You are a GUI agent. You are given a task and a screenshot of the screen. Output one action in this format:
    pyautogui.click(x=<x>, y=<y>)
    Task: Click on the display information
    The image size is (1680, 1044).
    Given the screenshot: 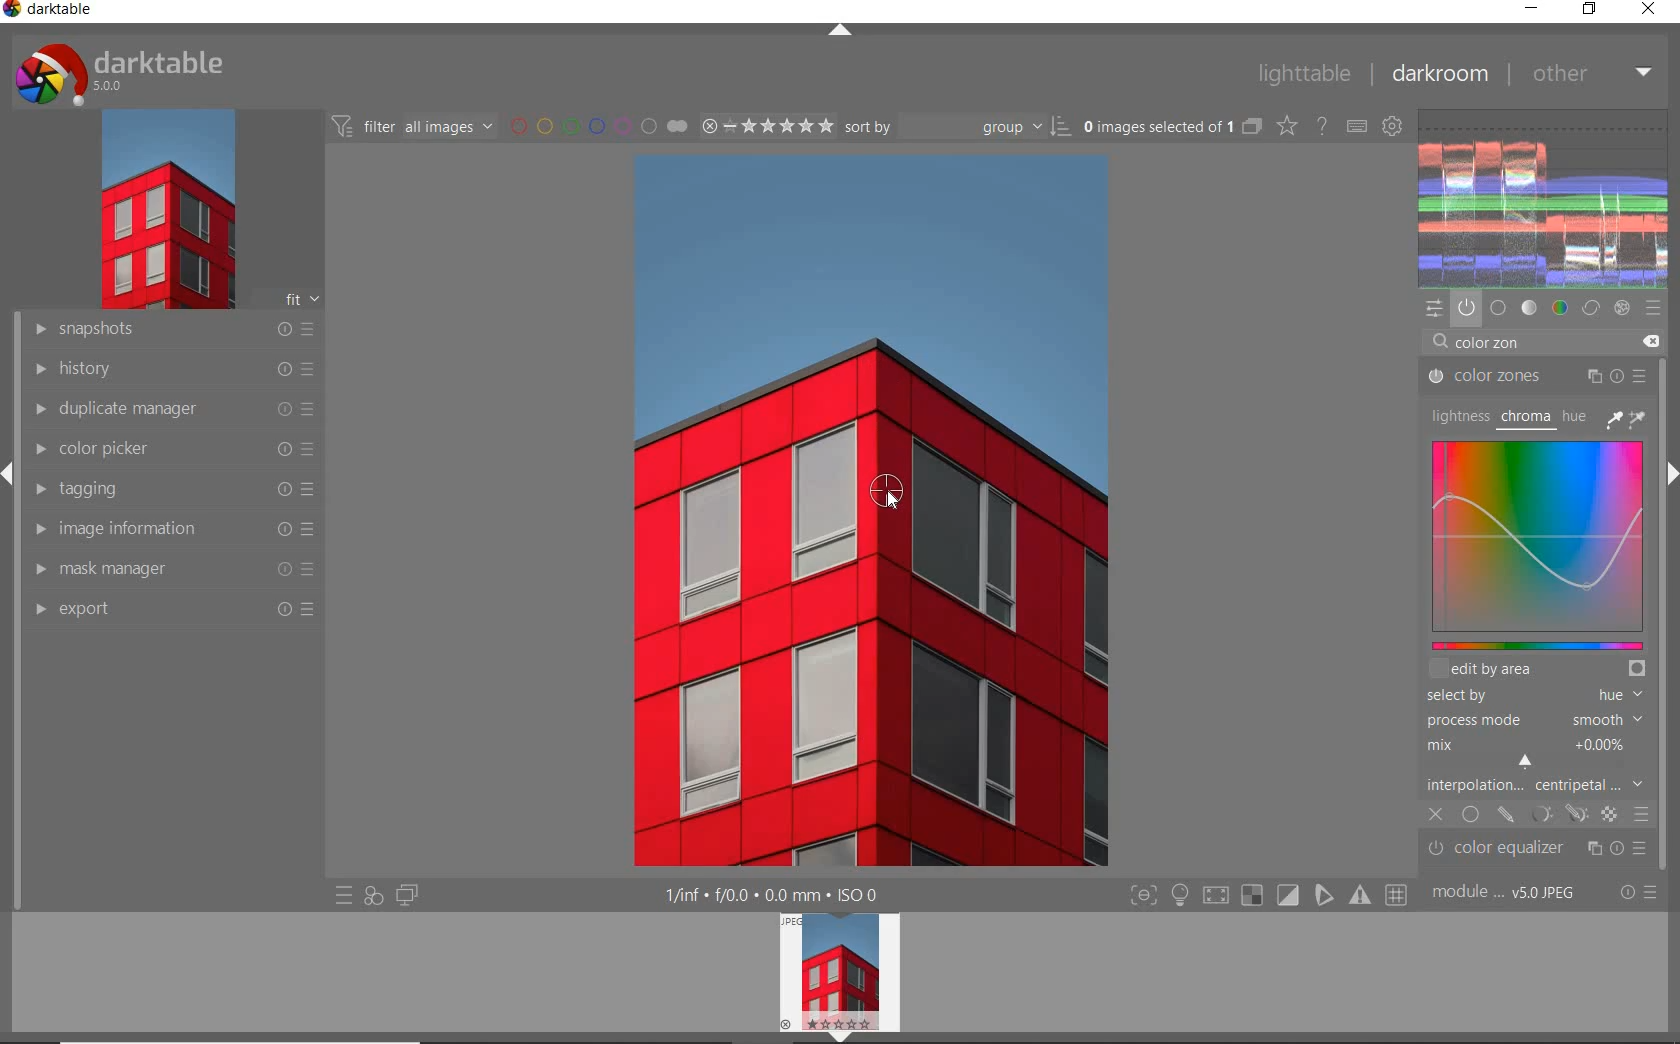 What is the action you would take?
    pyautogui.click(x=773, y=895)
    